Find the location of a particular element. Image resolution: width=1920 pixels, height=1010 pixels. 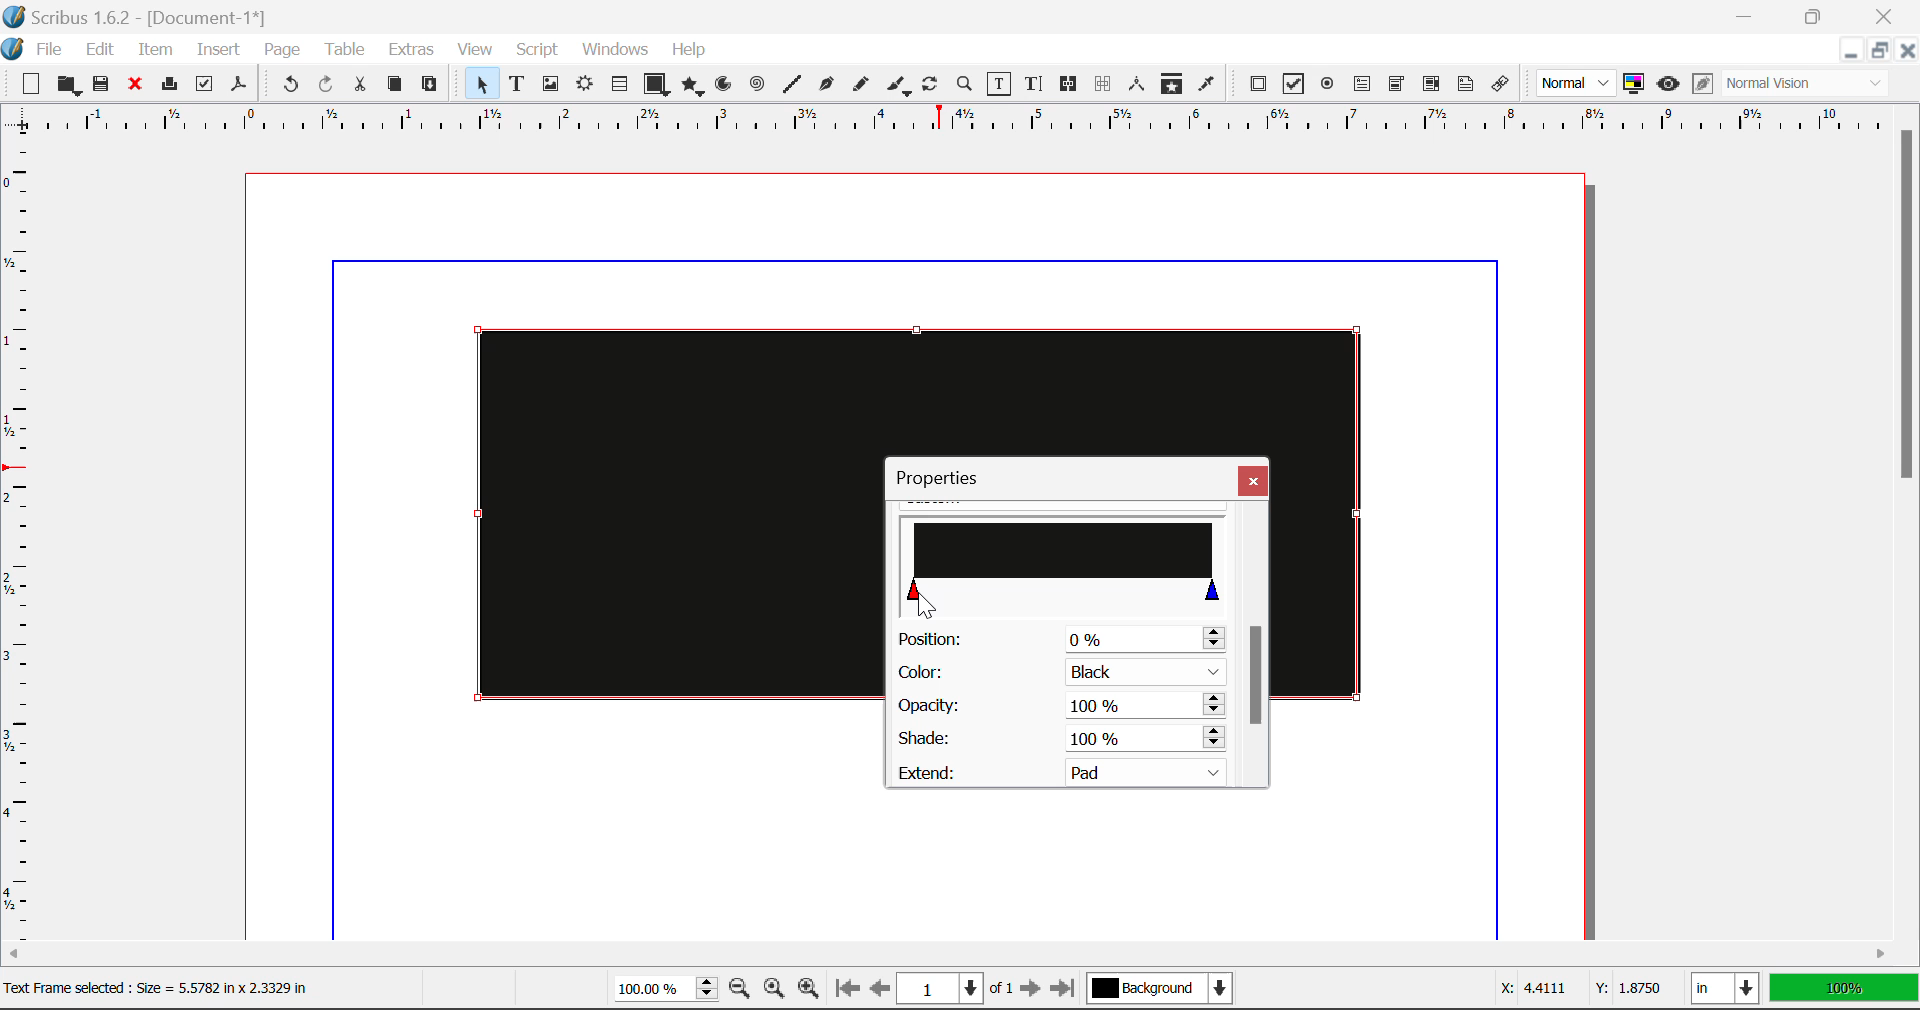

Freehand is located at coordinates (862, 89).